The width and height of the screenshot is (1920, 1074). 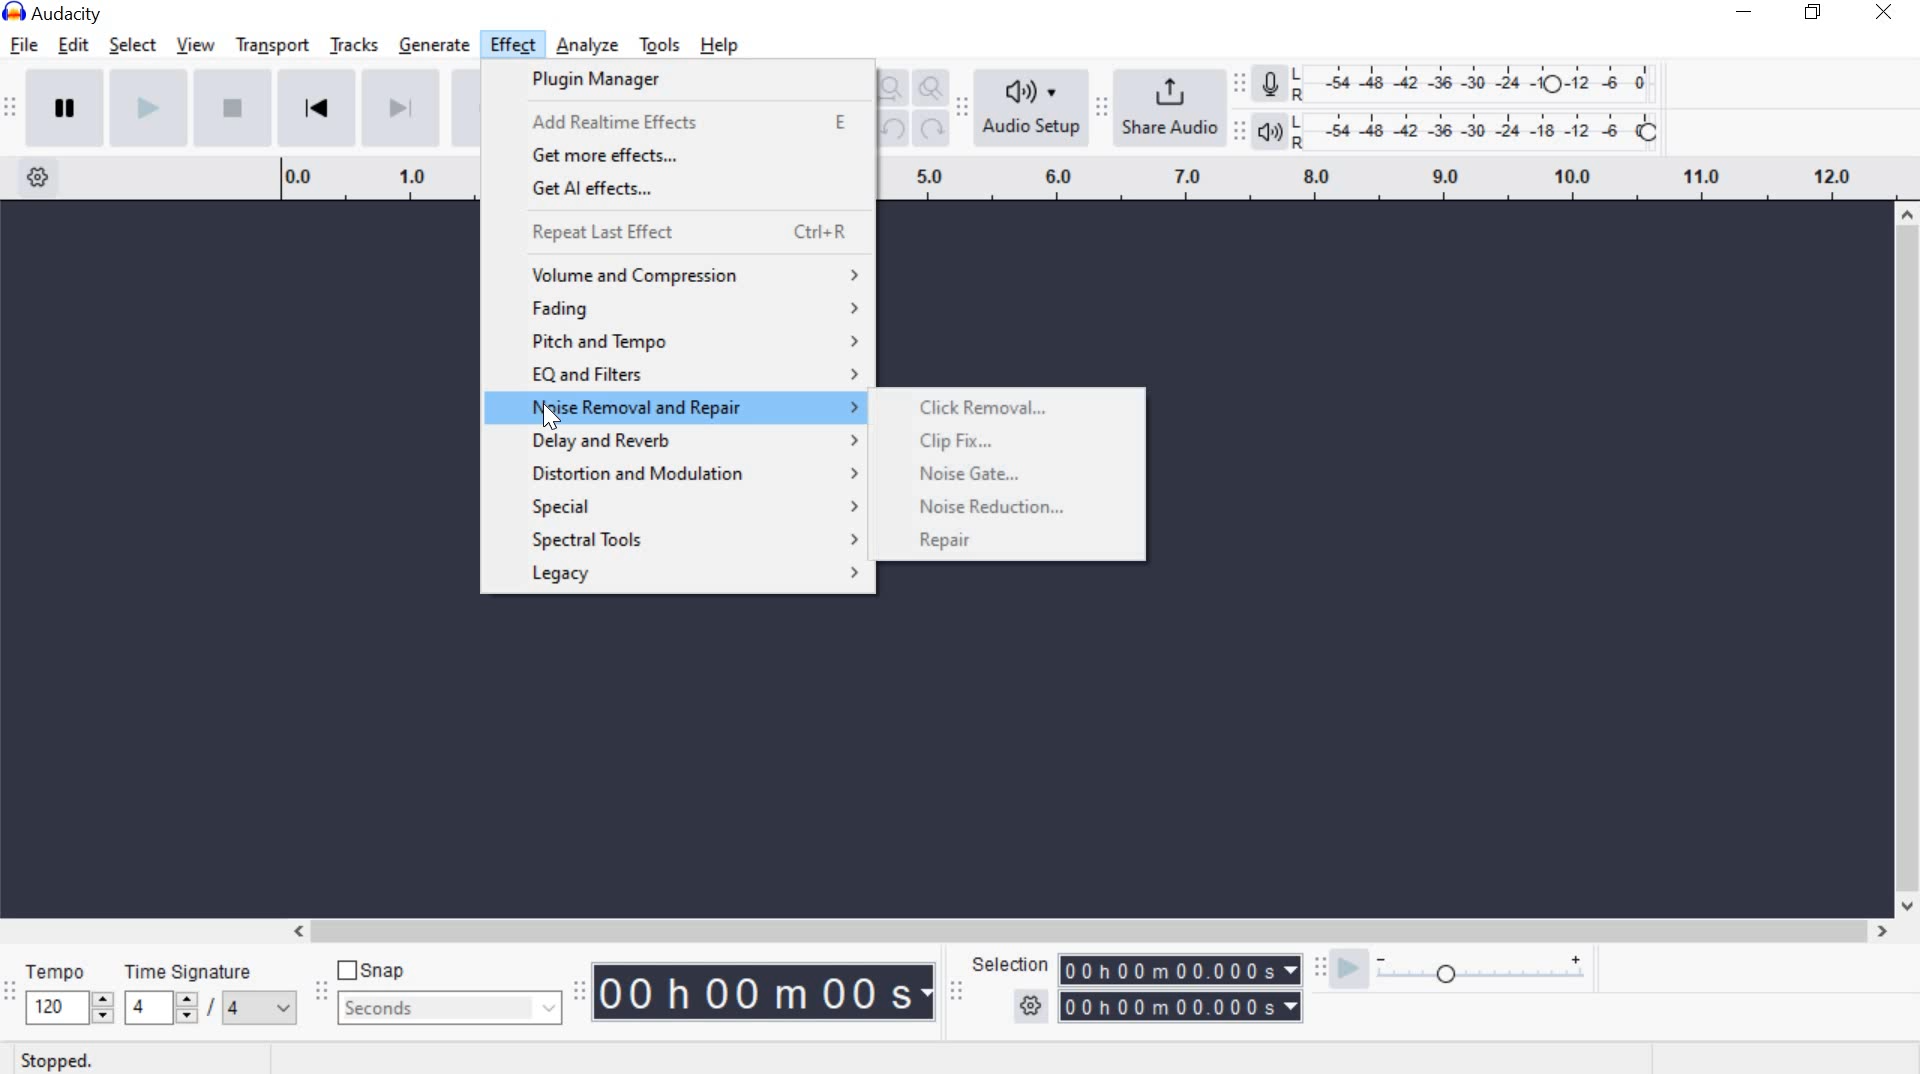 What do you see at coordinates (698, 232) in the screenshot?
I see `repeat last effect` at bounding box center [698, 232].